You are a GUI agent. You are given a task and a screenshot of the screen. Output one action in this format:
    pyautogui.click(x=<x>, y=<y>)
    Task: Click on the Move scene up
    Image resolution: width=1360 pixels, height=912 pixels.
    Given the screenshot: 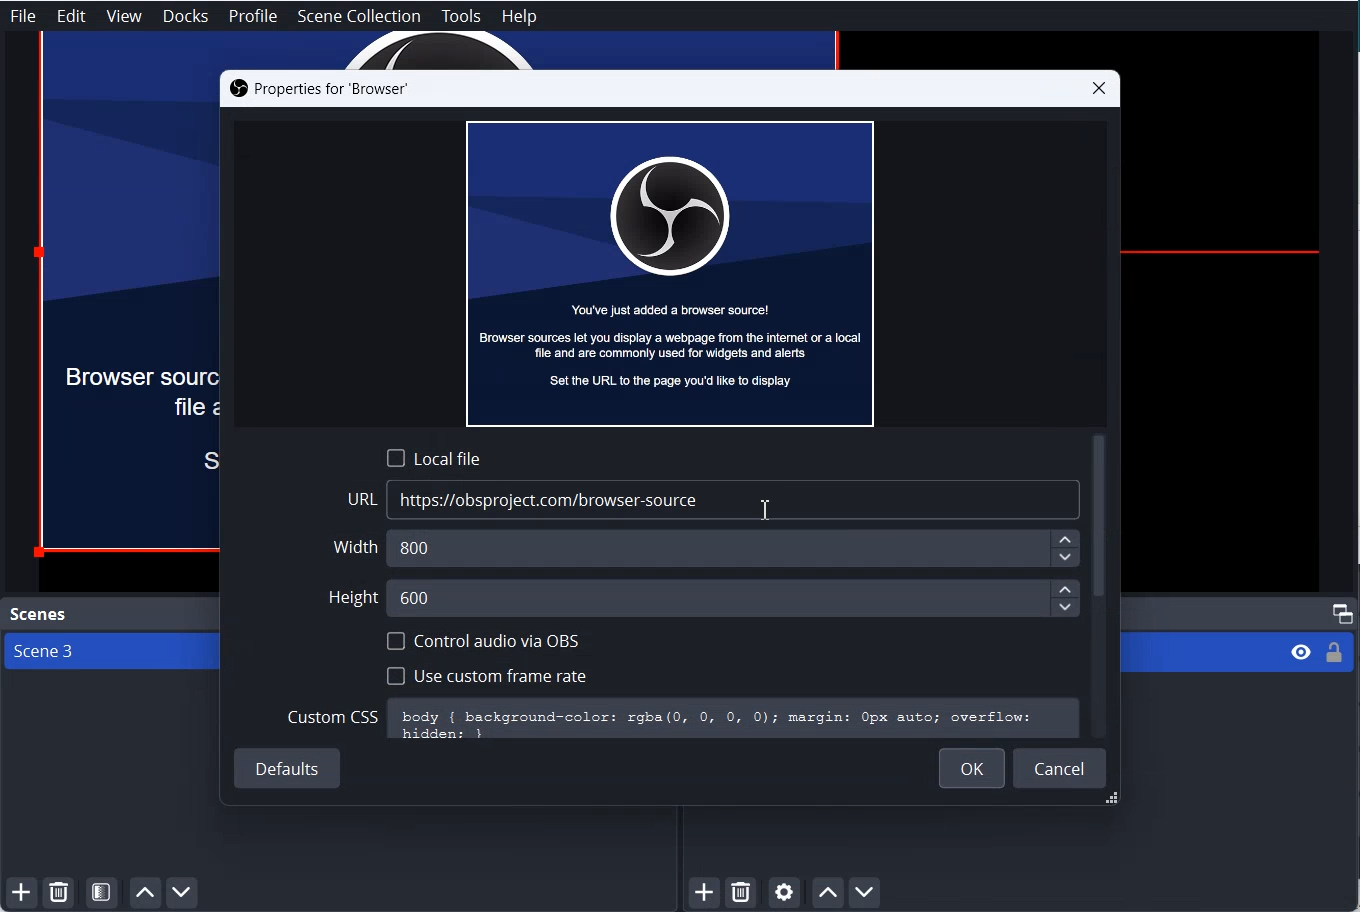 What is the action you would take?
    pyautogui.click(x=144, y=893)
    